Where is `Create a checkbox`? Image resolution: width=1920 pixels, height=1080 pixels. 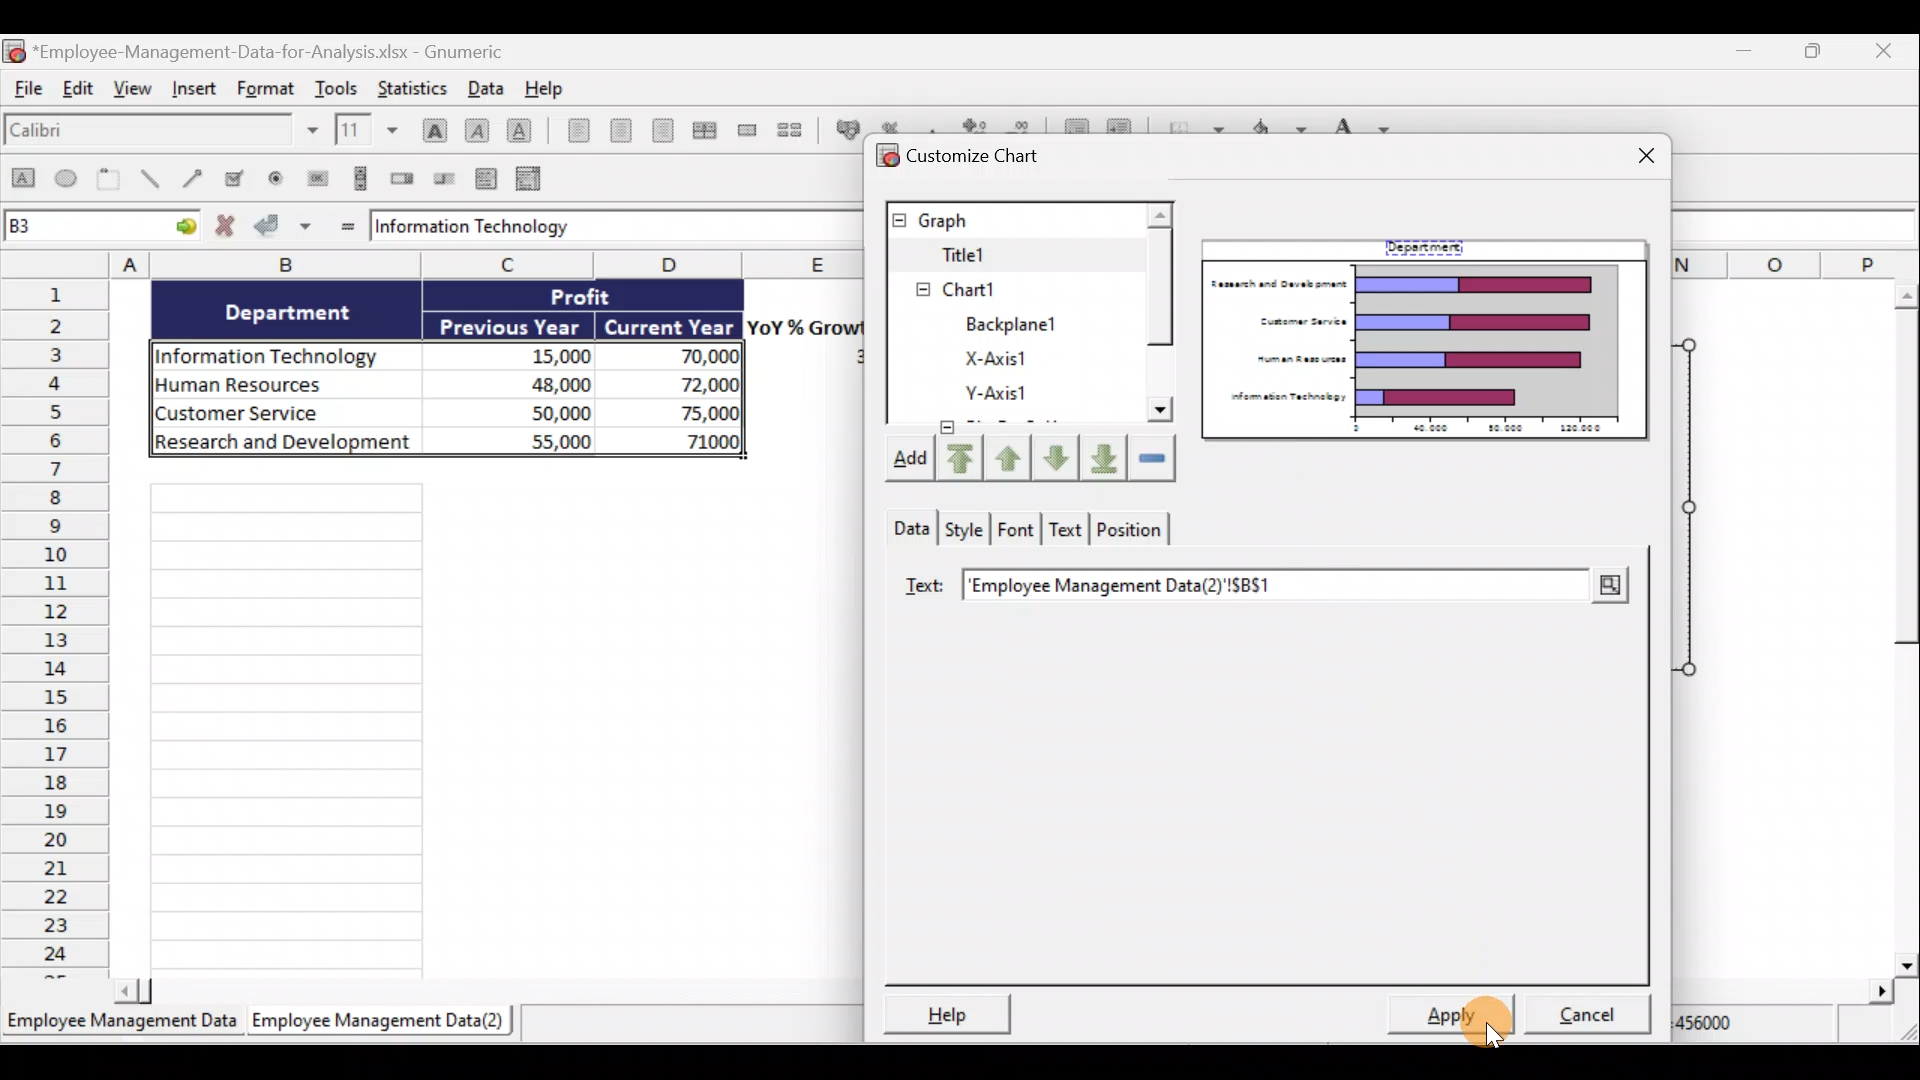
Create a checkbox is located at coordinates (238, 177).